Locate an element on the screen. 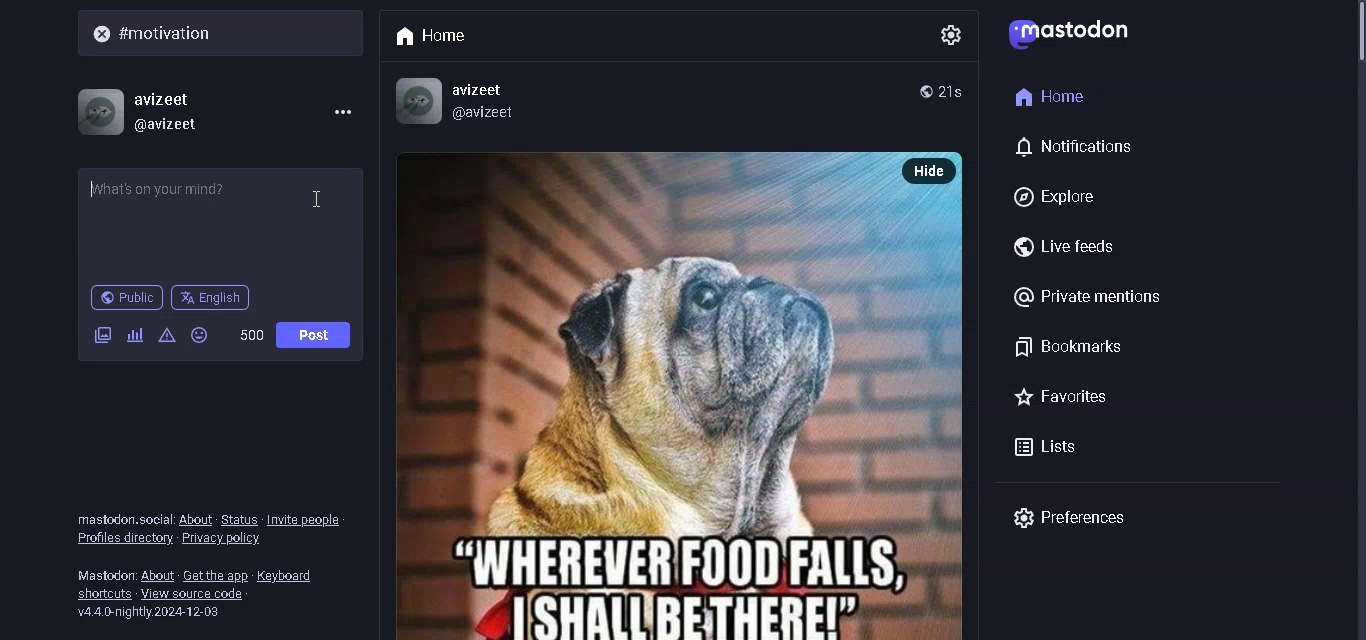  content warning is located at coordinates (165, 334).